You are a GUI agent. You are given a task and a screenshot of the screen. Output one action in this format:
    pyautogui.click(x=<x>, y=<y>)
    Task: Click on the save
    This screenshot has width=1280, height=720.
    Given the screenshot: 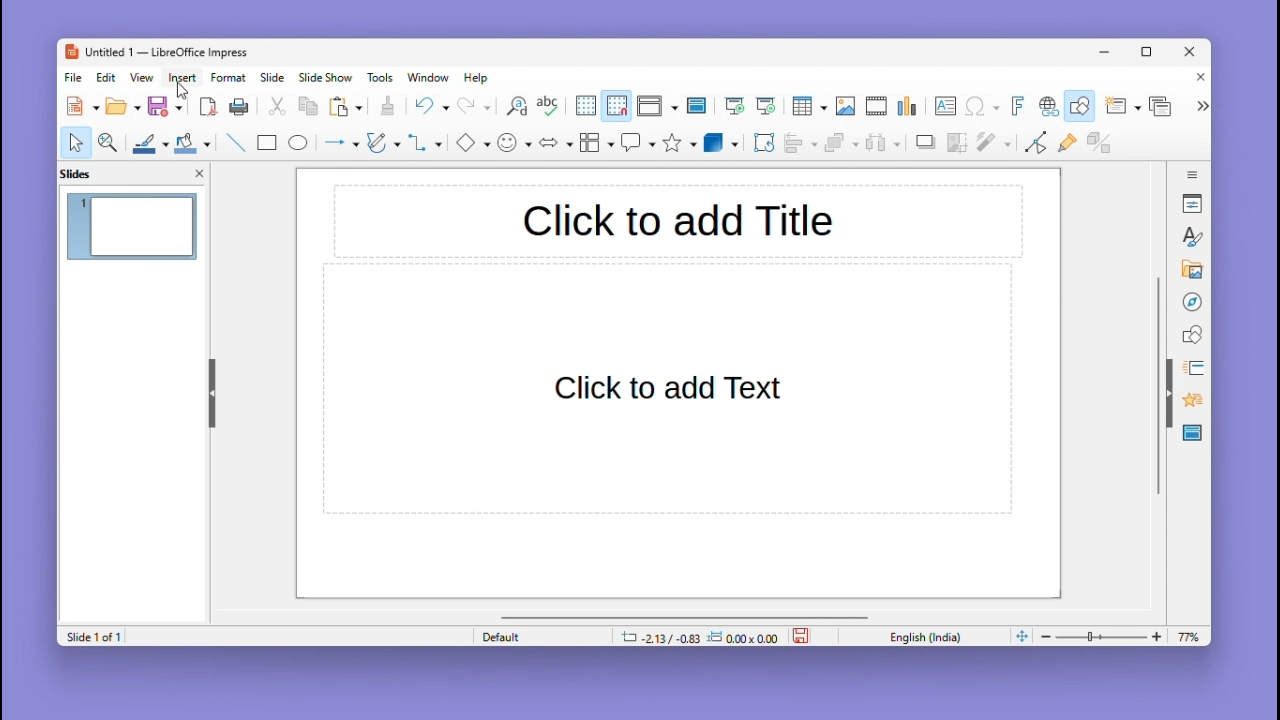 What is the action you would take?
    pyautogui.click(x=803, y=634)
    